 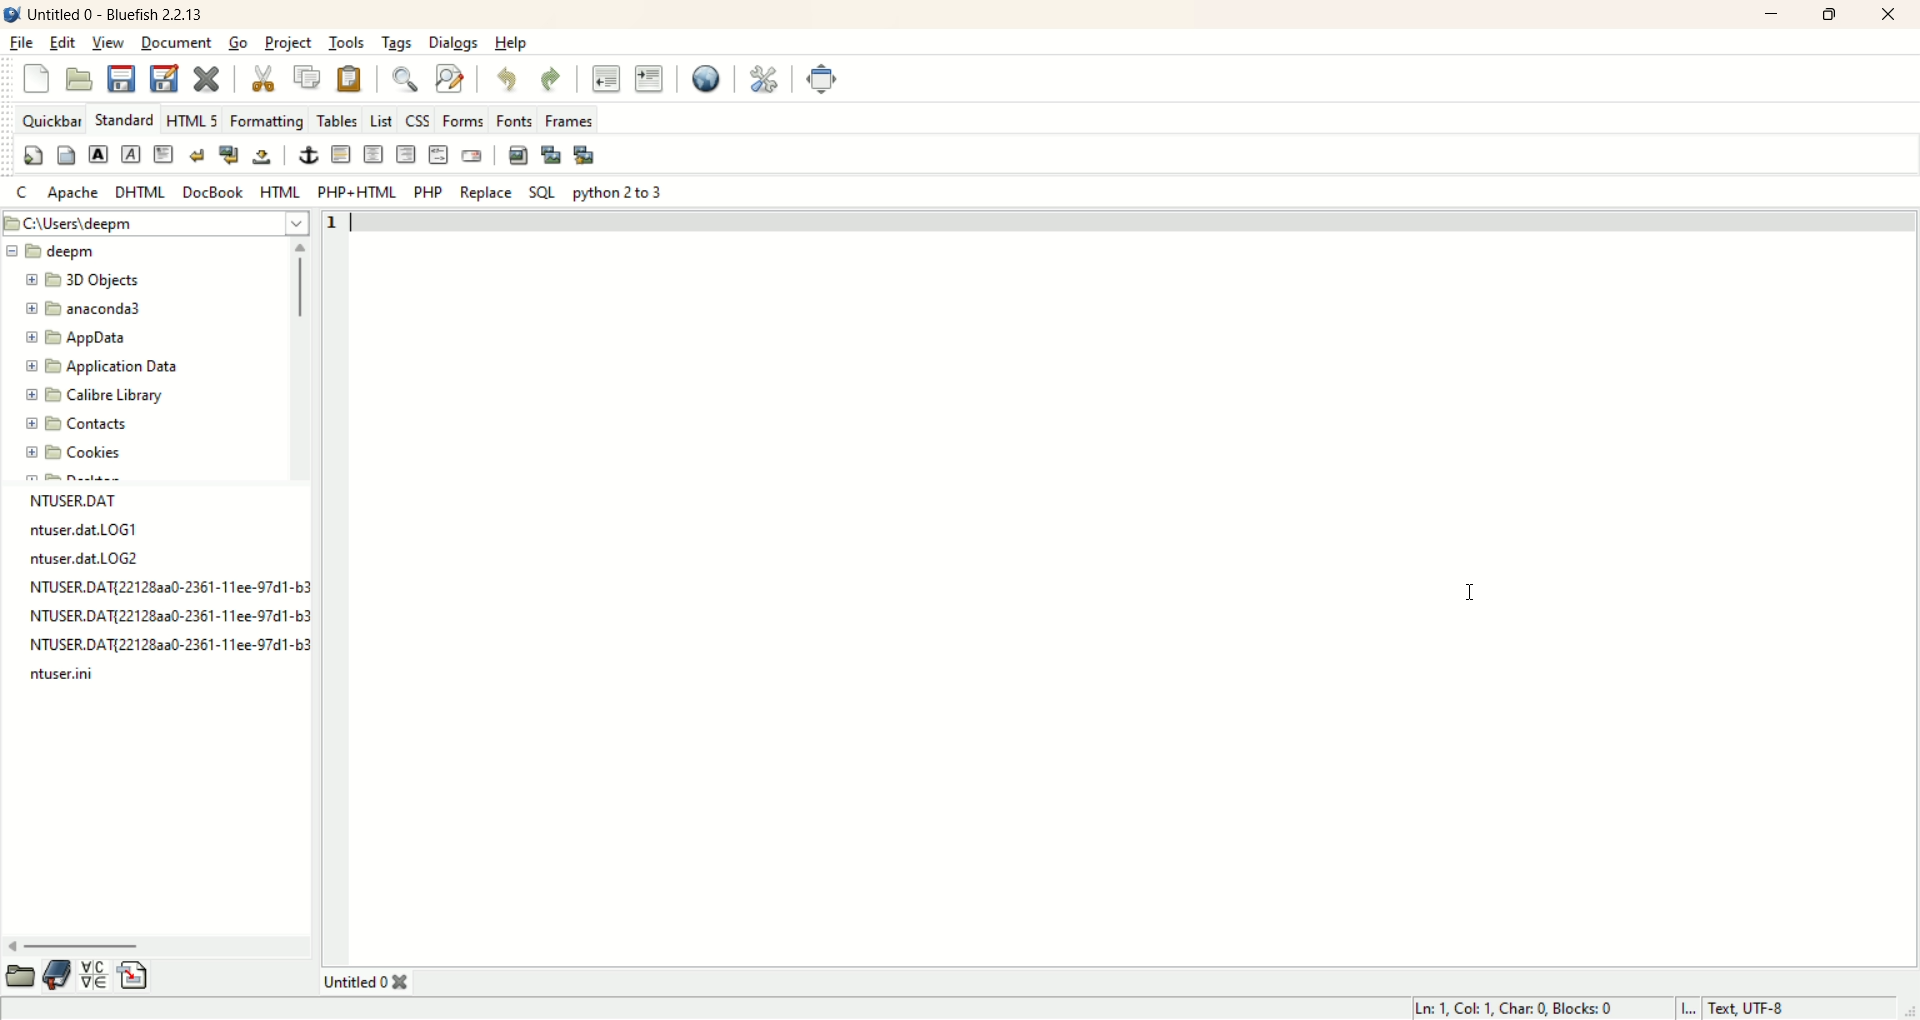 I want to click on edit preferences, so click(x=764, y=80).